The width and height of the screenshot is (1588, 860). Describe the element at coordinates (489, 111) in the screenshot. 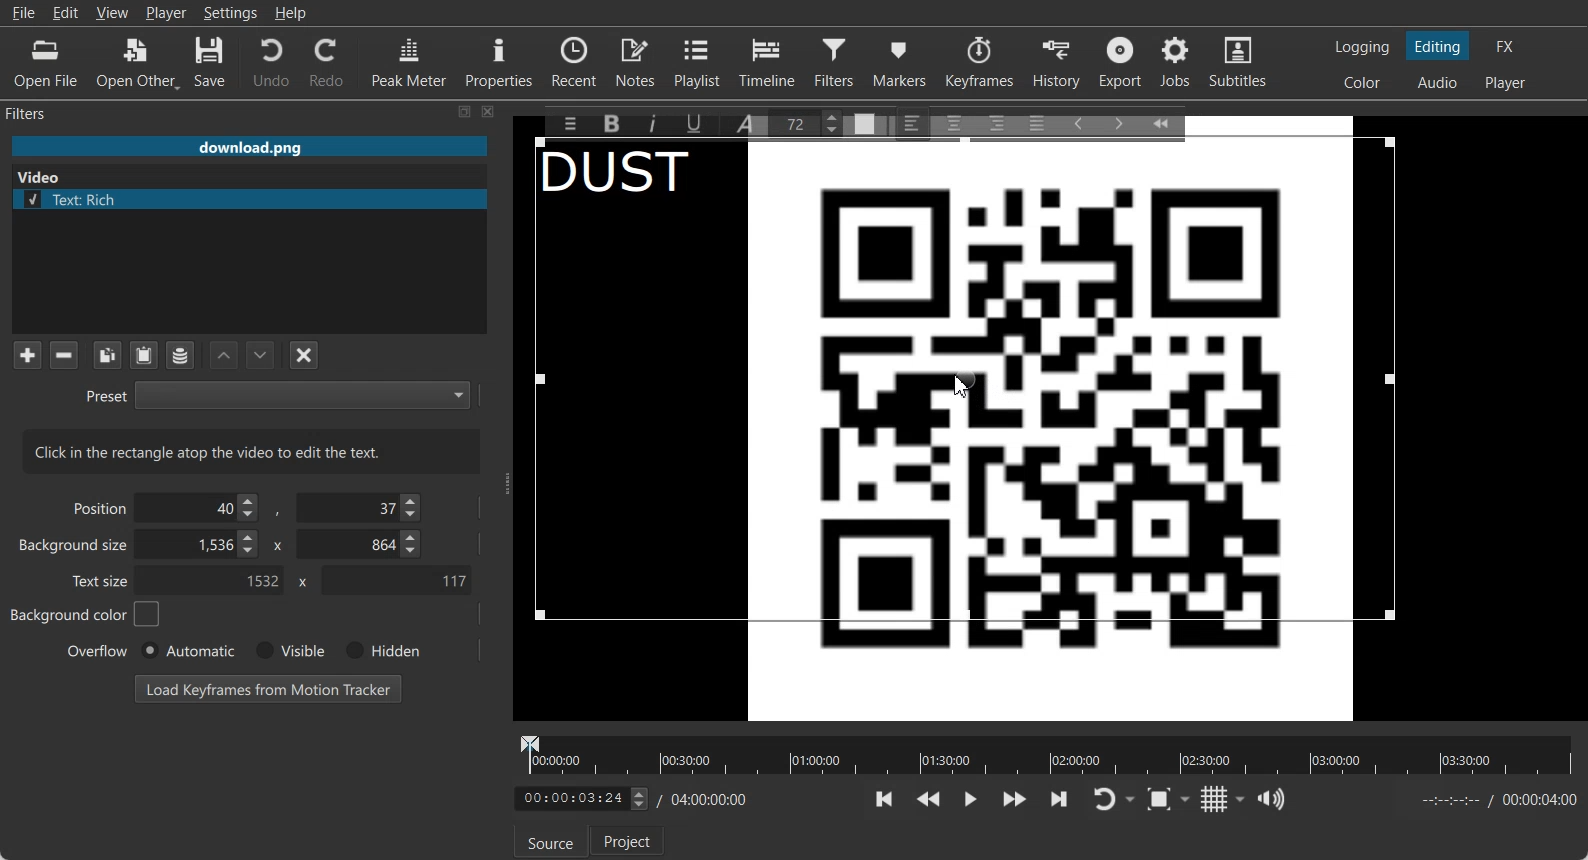

I see `Close` at that location.